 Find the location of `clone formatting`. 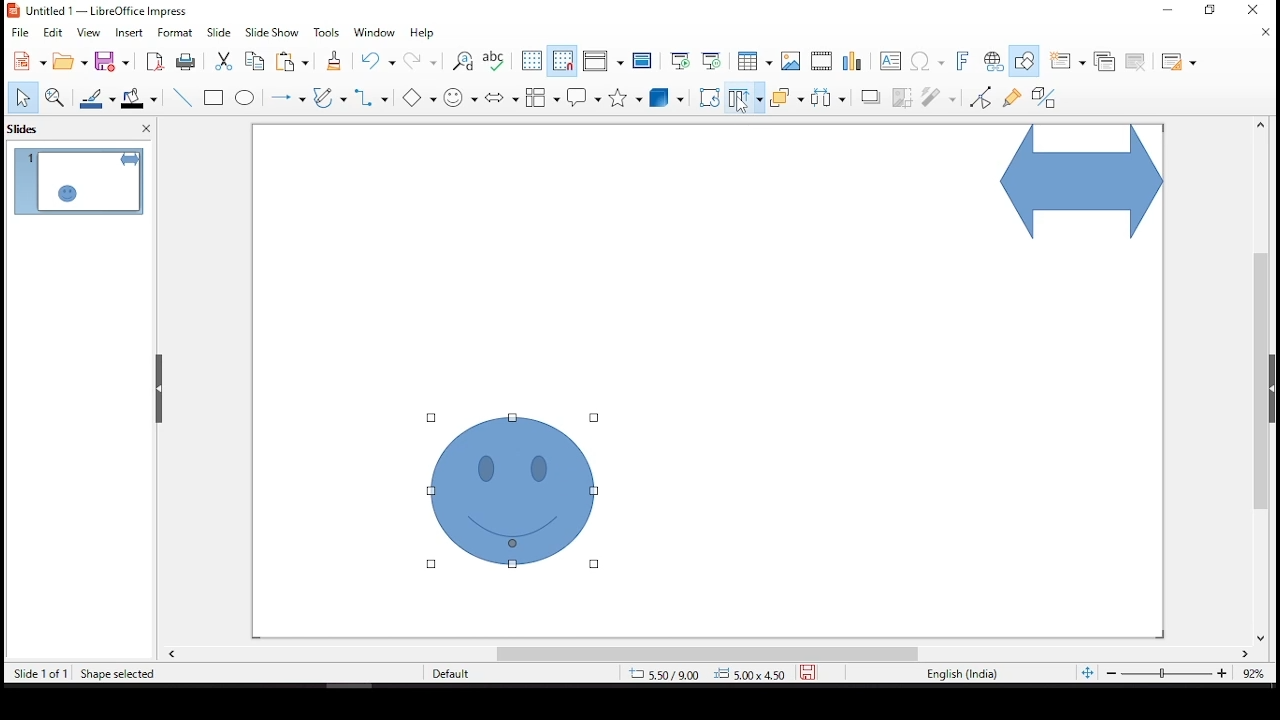

clone formatting is located at coordinates (333, 65).